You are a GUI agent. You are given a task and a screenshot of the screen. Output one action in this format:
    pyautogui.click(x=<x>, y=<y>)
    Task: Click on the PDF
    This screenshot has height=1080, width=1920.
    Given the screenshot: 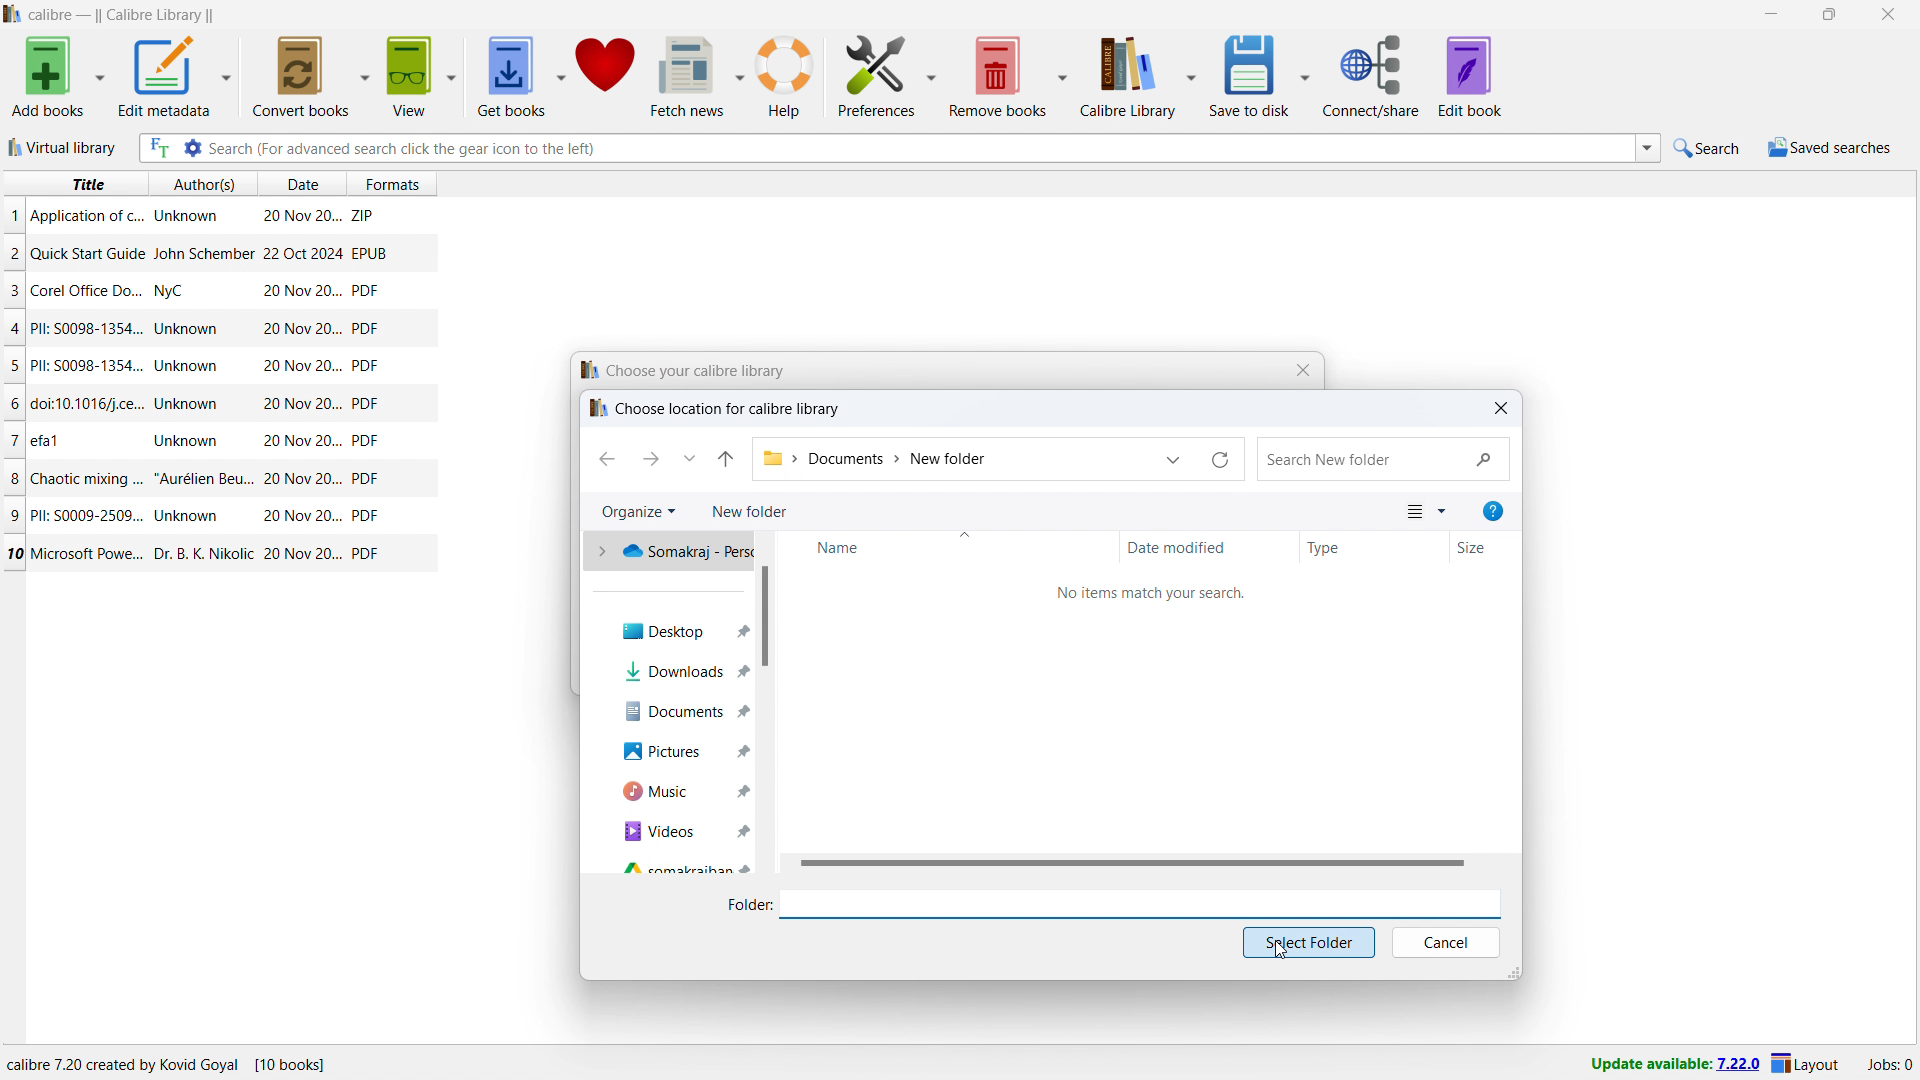 What is the action you would take?
    pyautogui.click(x=365, y=403)
    